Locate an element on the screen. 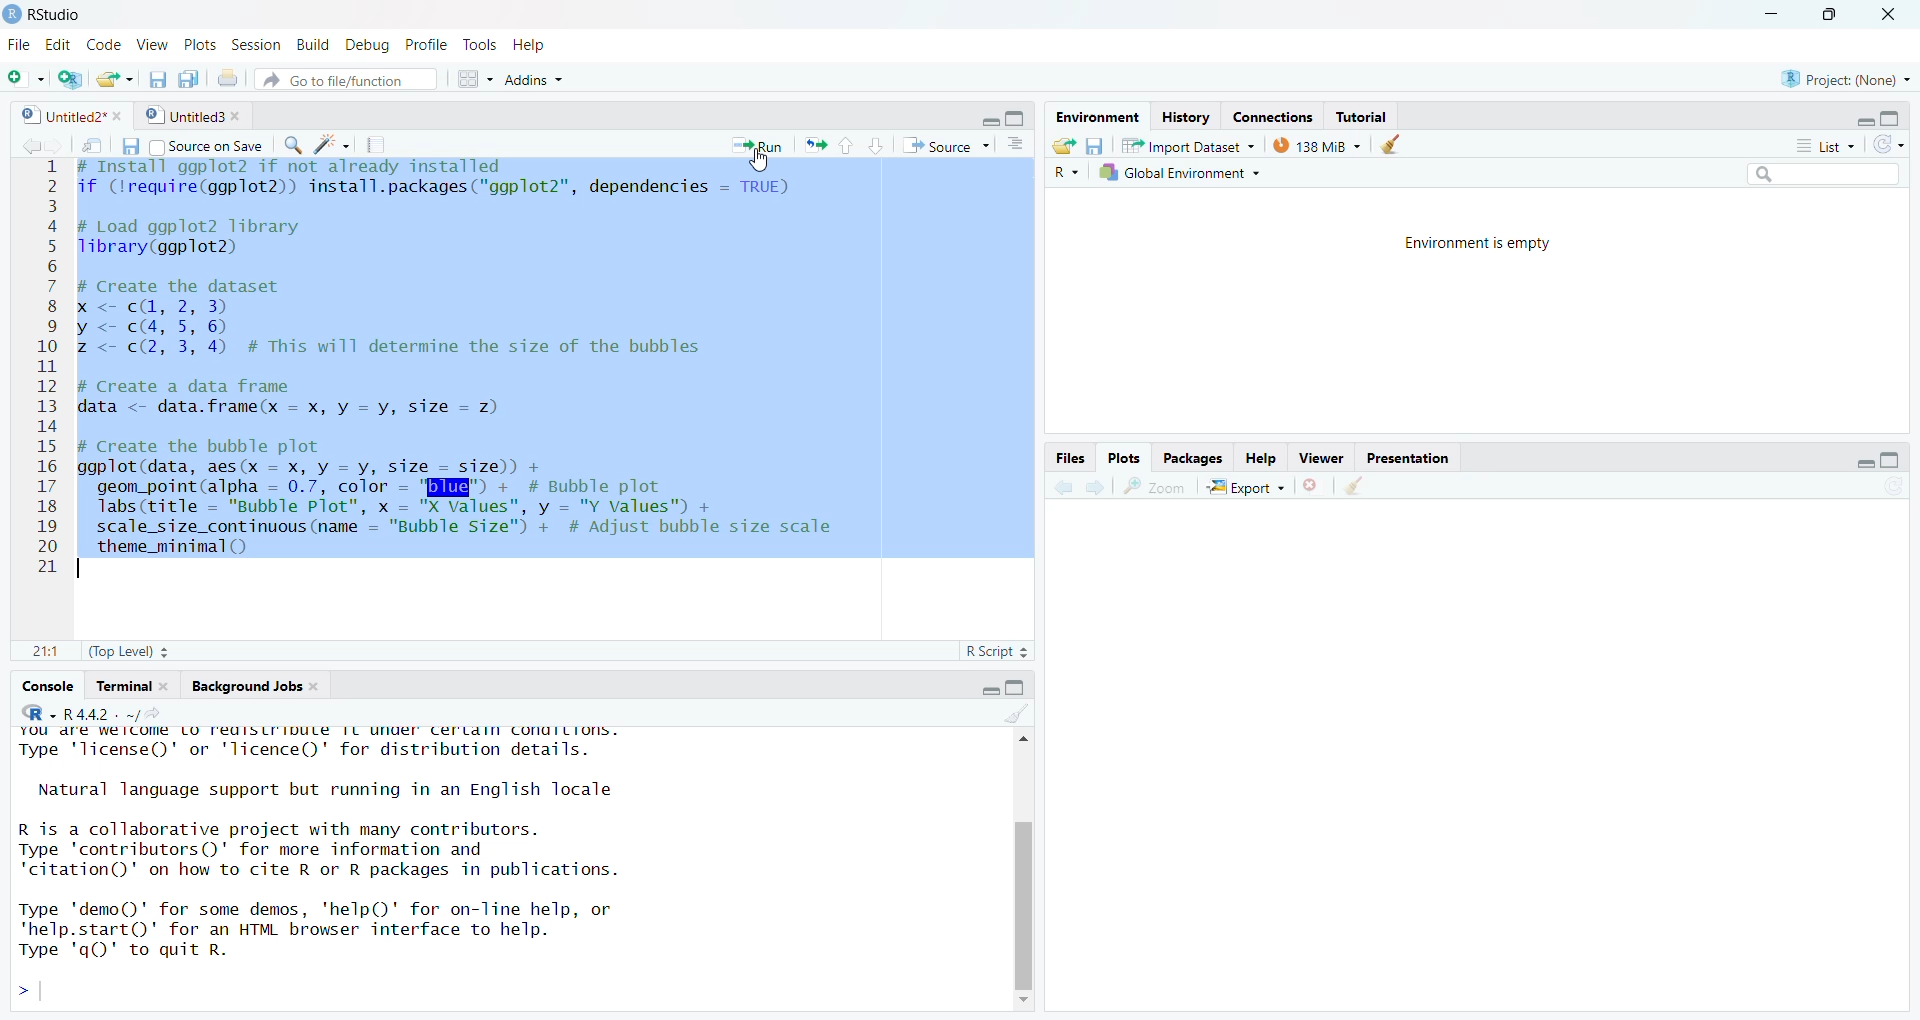  Addins  is located at coordinates (592, 78).